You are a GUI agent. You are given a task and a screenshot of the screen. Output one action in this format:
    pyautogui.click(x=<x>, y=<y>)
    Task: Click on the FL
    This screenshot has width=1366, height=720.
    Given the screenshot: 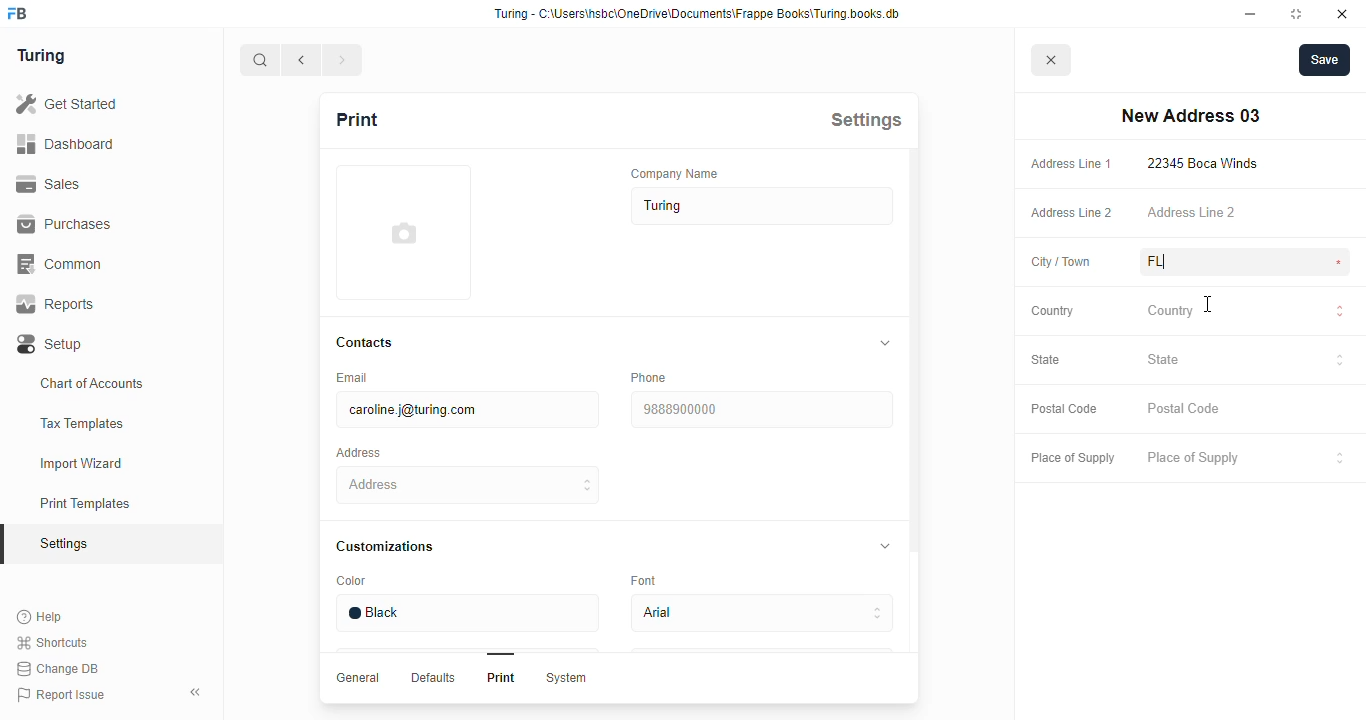 What is the action you would take?
    pyautogui.click(x=1180, y=262)
    